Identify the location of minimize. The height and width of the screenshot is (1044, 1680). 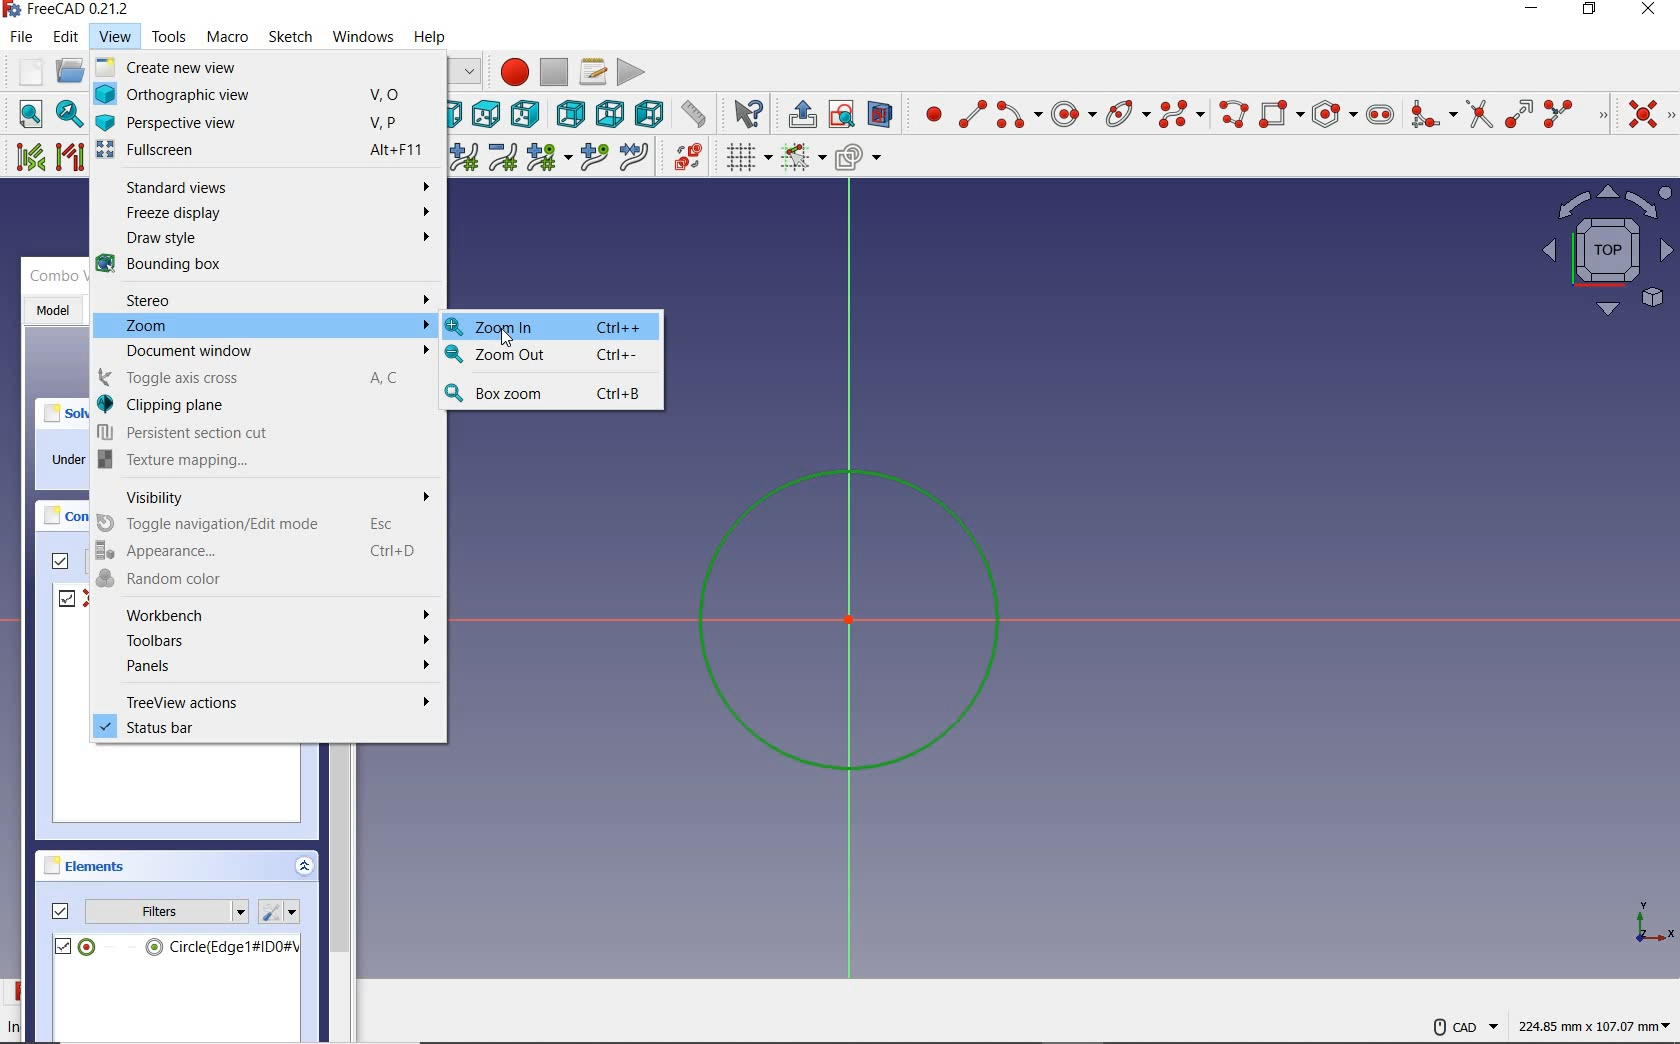
(1533, 11).